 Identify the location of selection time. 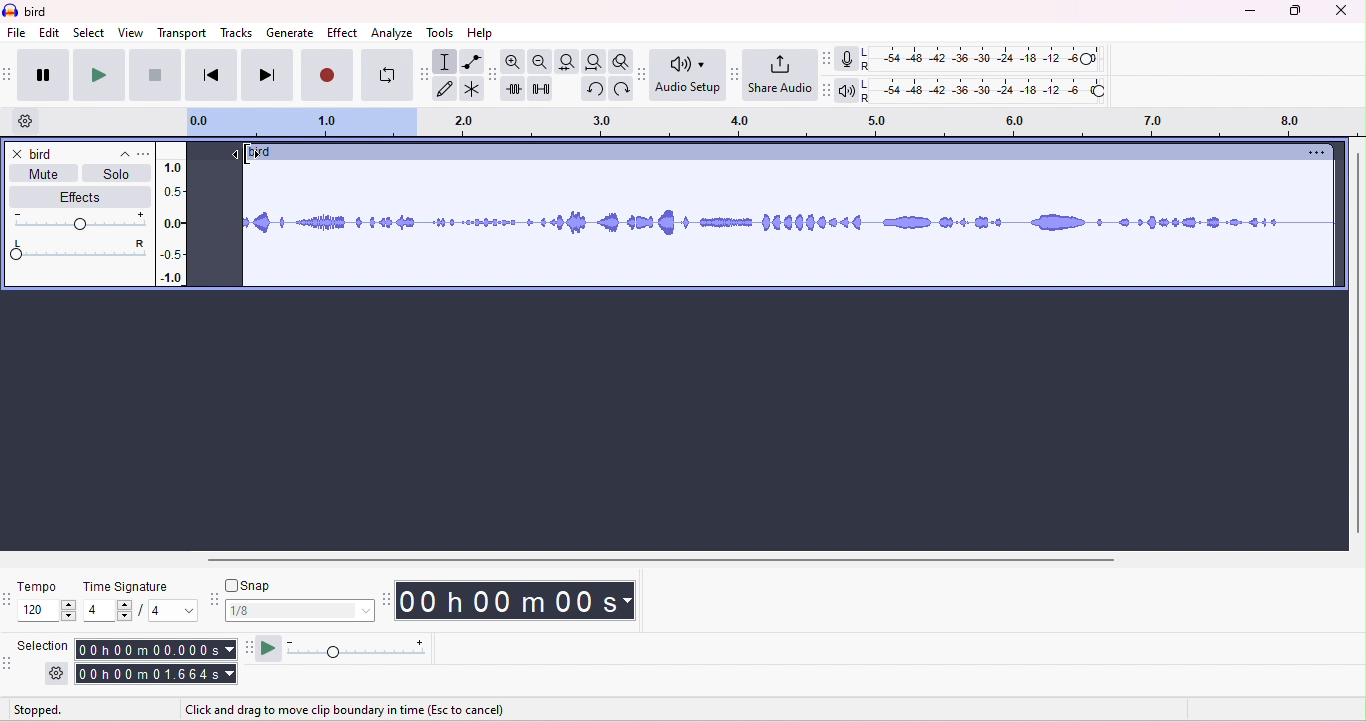
(154, 649).